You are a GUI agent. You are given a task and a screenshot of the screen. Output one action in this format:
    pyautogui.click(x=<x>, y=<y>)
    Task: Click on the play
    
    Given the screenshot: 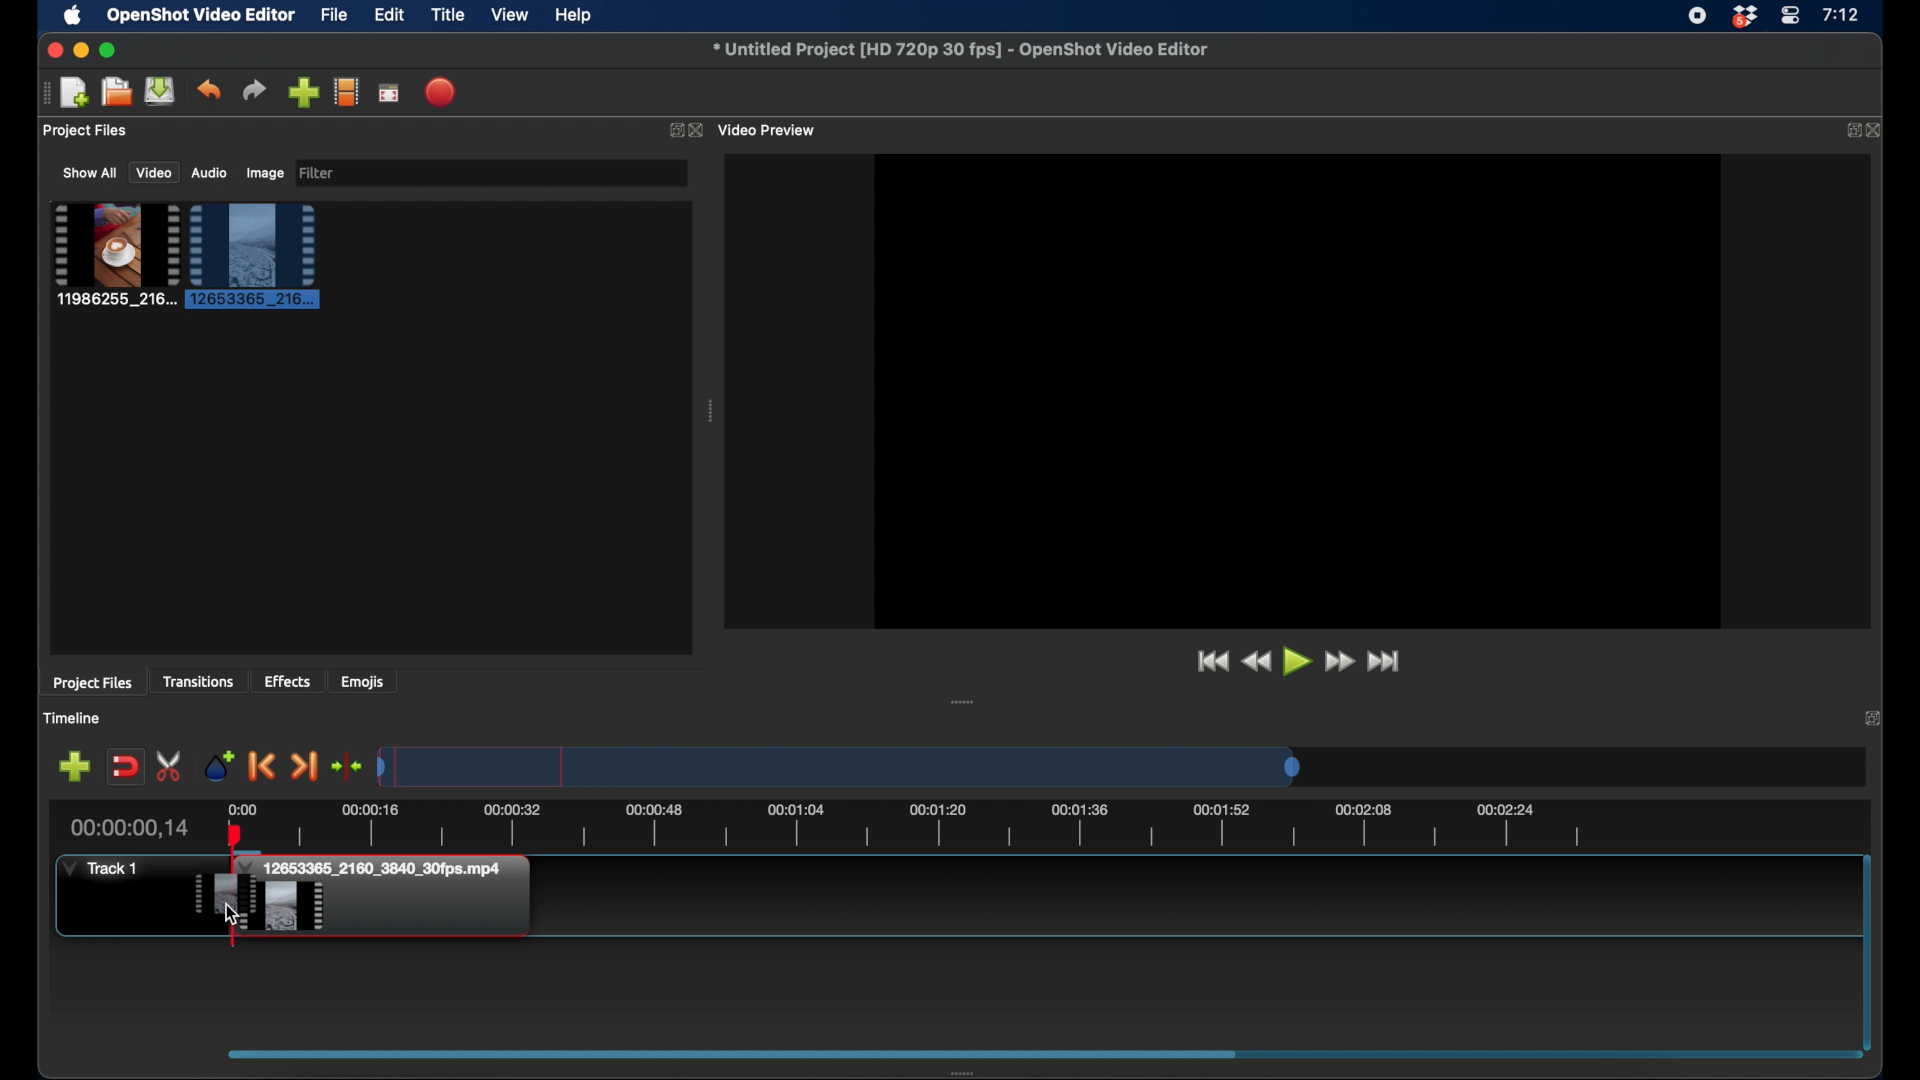 What is the action you would take?
    pyautogui.click(x=1298, y=664)
    